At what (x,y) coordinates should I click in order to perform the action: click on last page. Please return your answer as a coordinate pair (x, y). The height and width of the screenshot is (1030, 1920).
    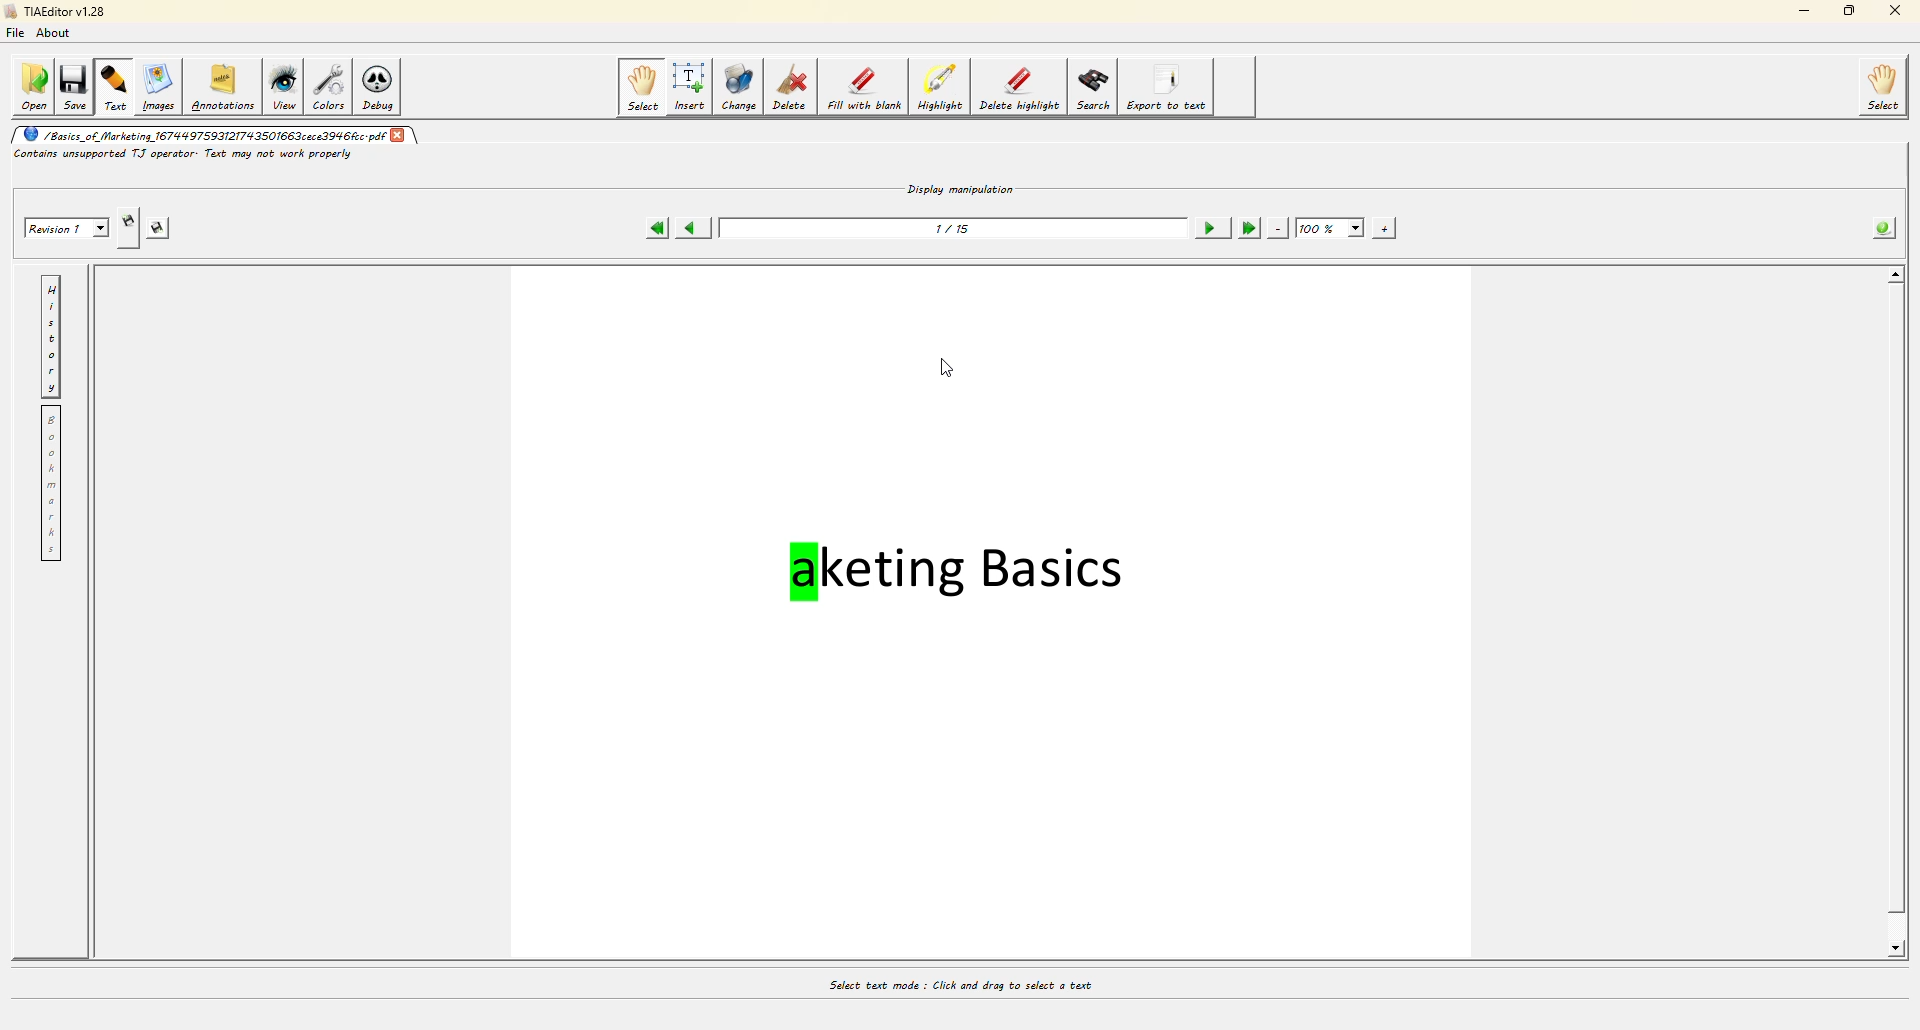
    Looking at the image, I should click on (1247, 227).